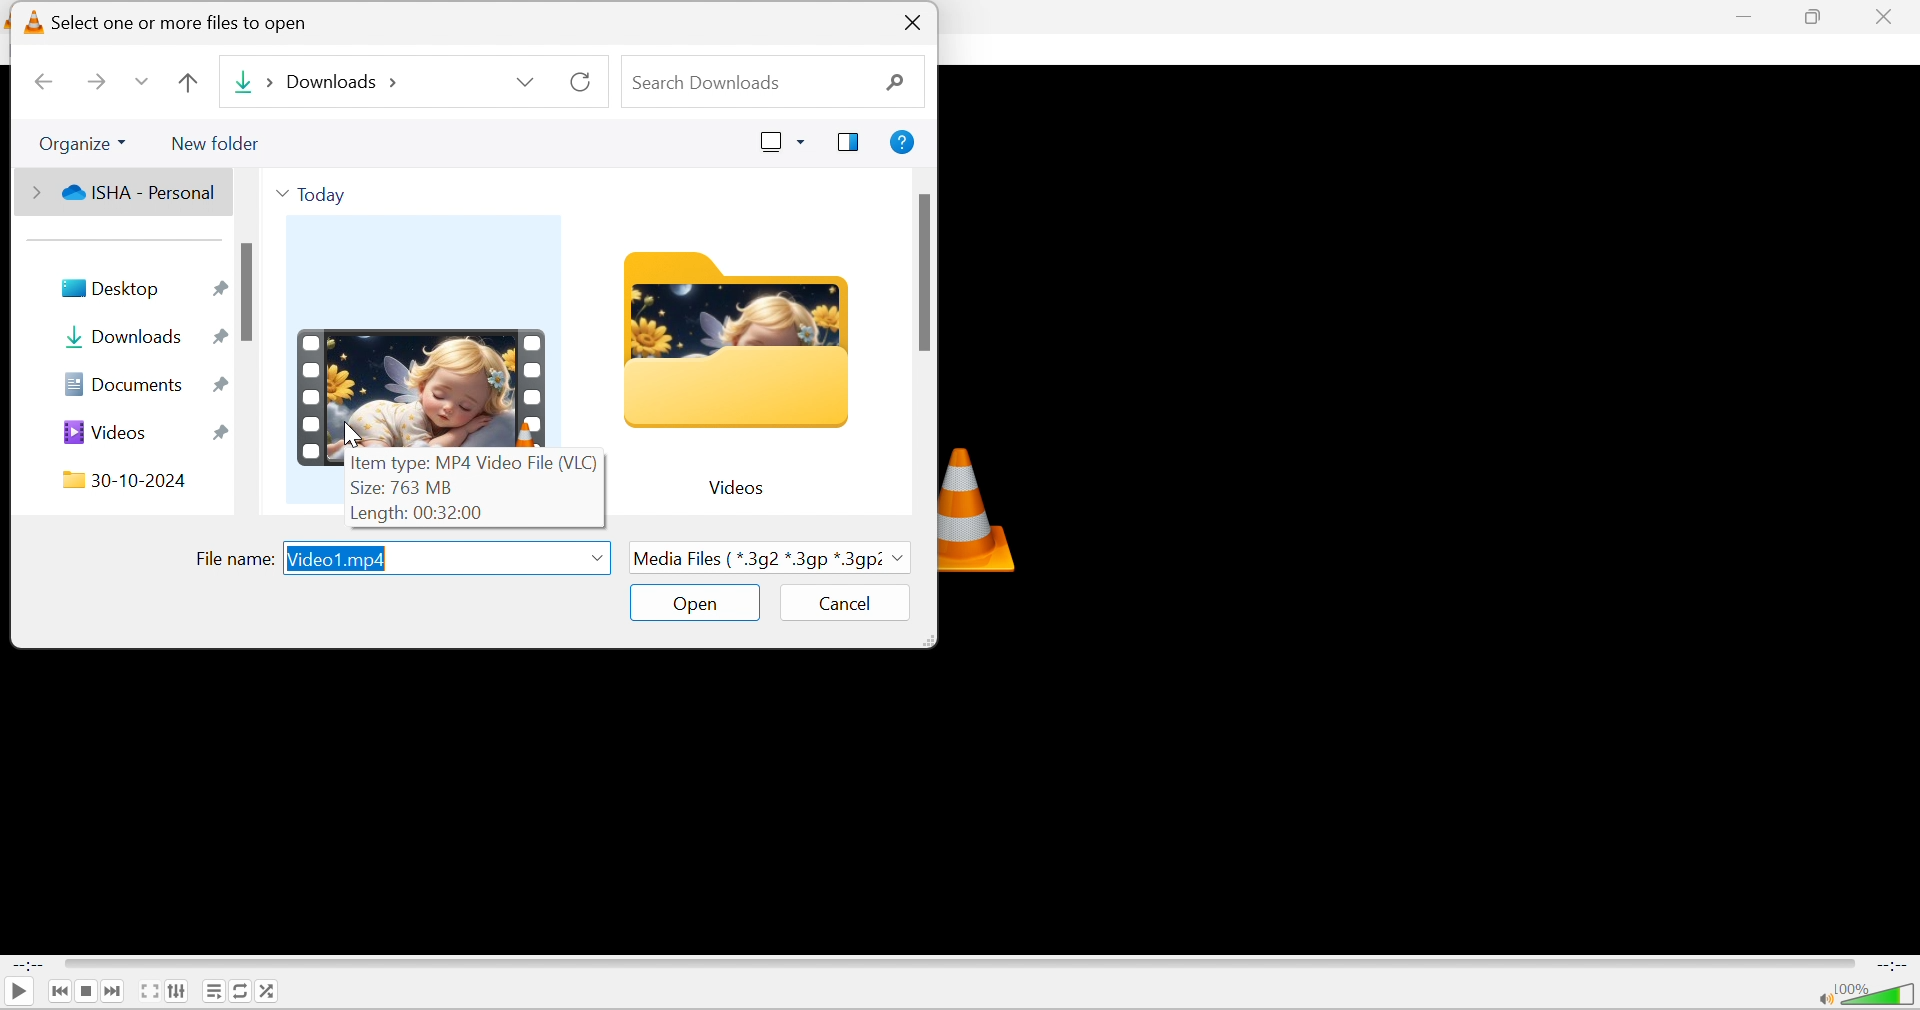  What do you see at coordinates (400, 487) in the screenshot?
I see `Size: 763 MB` at bounding box center [400, 487].